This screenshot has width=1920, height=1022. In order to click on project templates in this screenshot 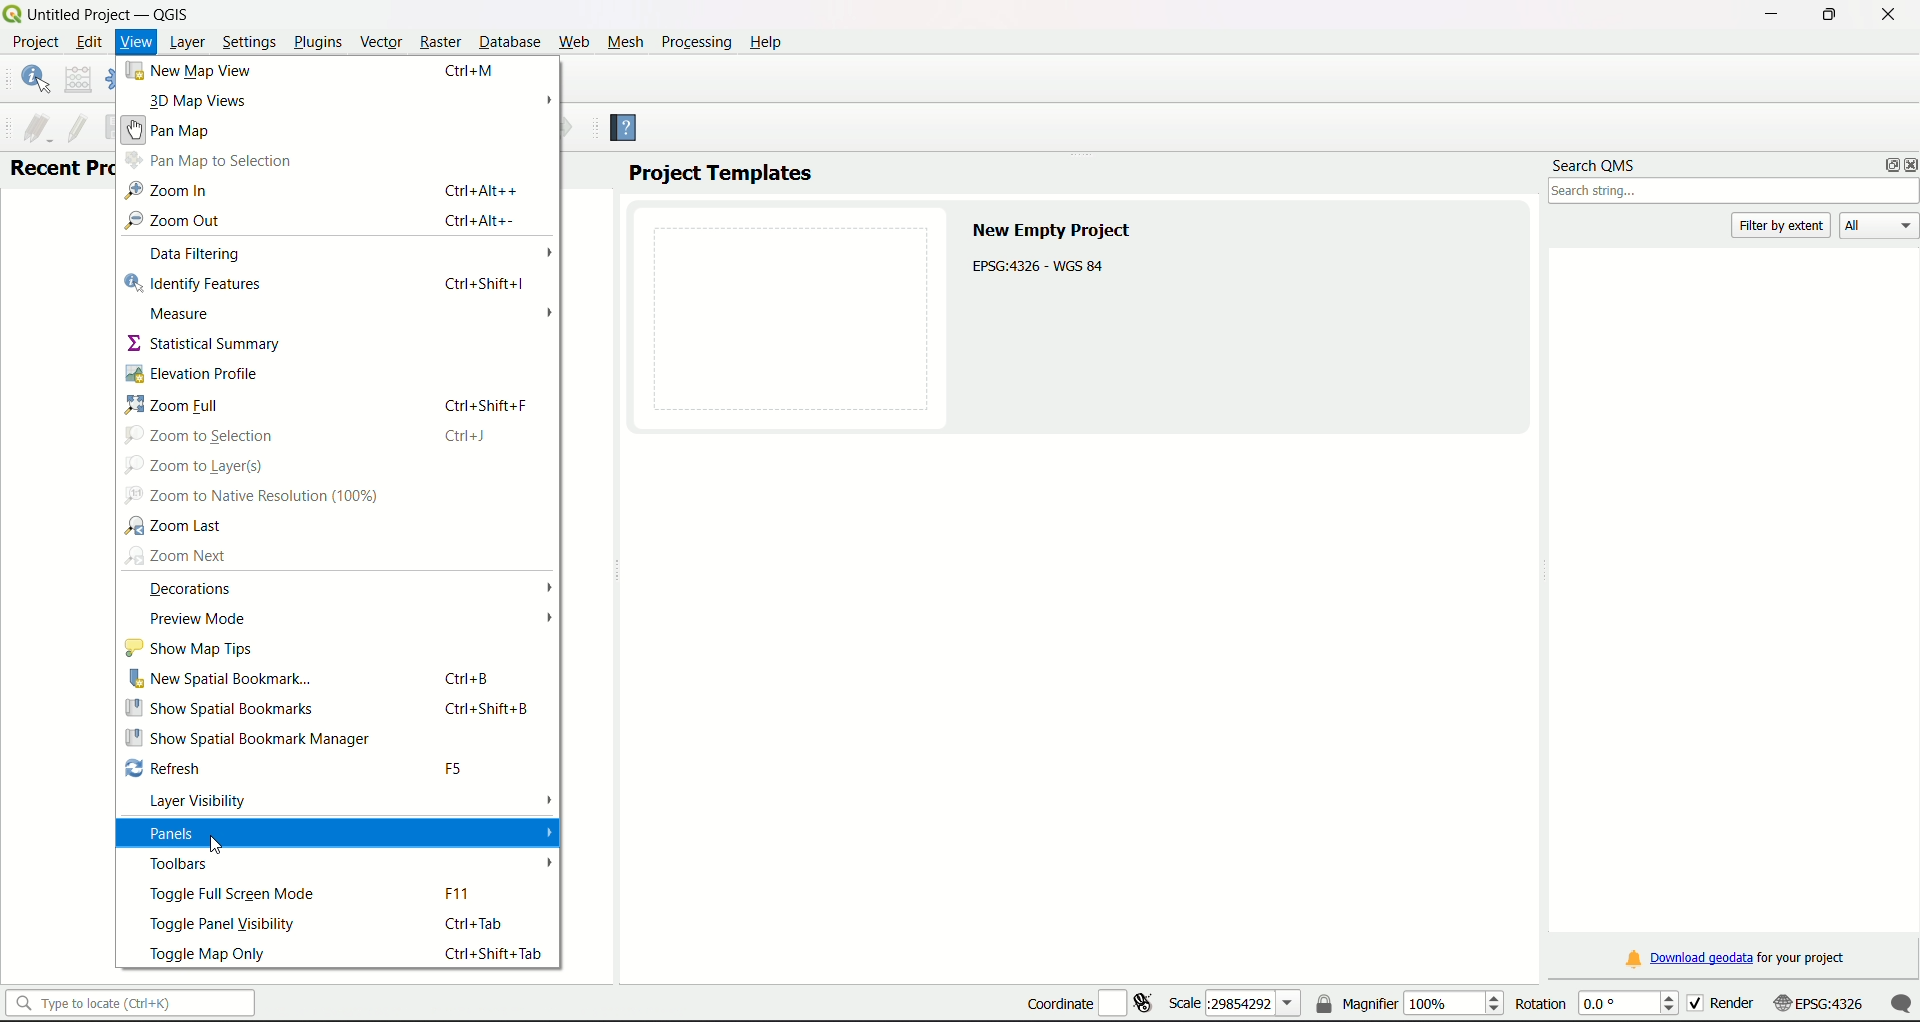, I will do `click(721, 173)`.